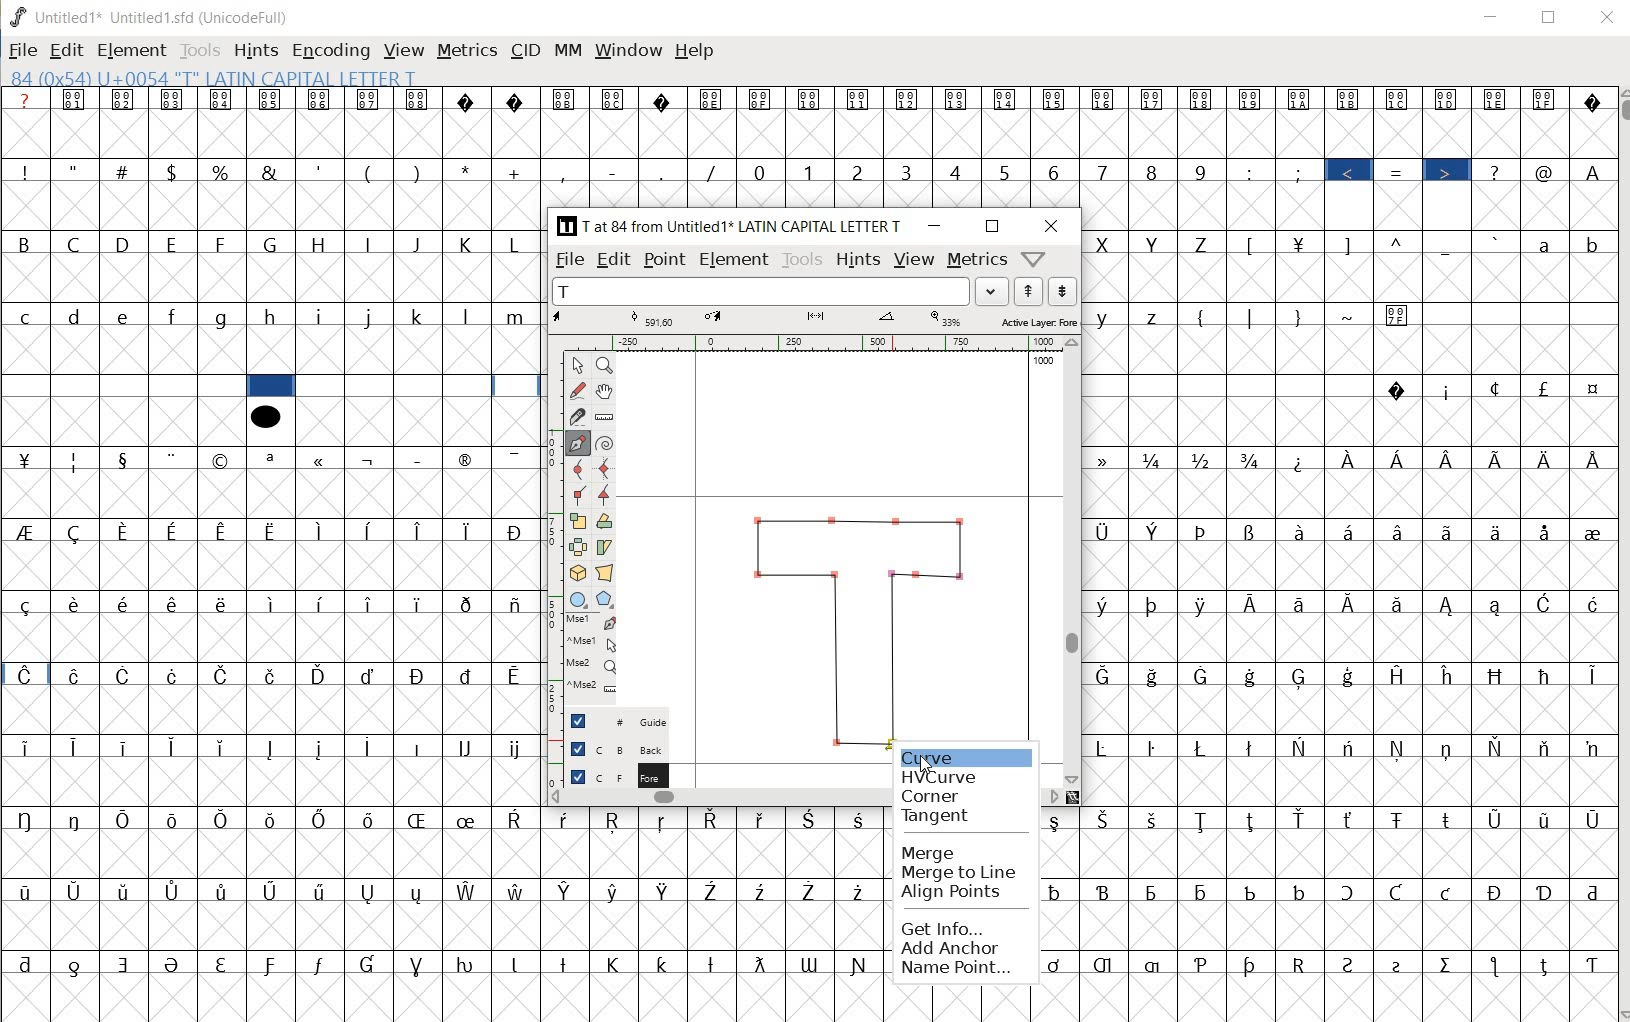 The width and height of the screenshot is (1630, 1022). Describe the element at coordinates (274, 750) in the screenshot. I see `Symbol` at that location.